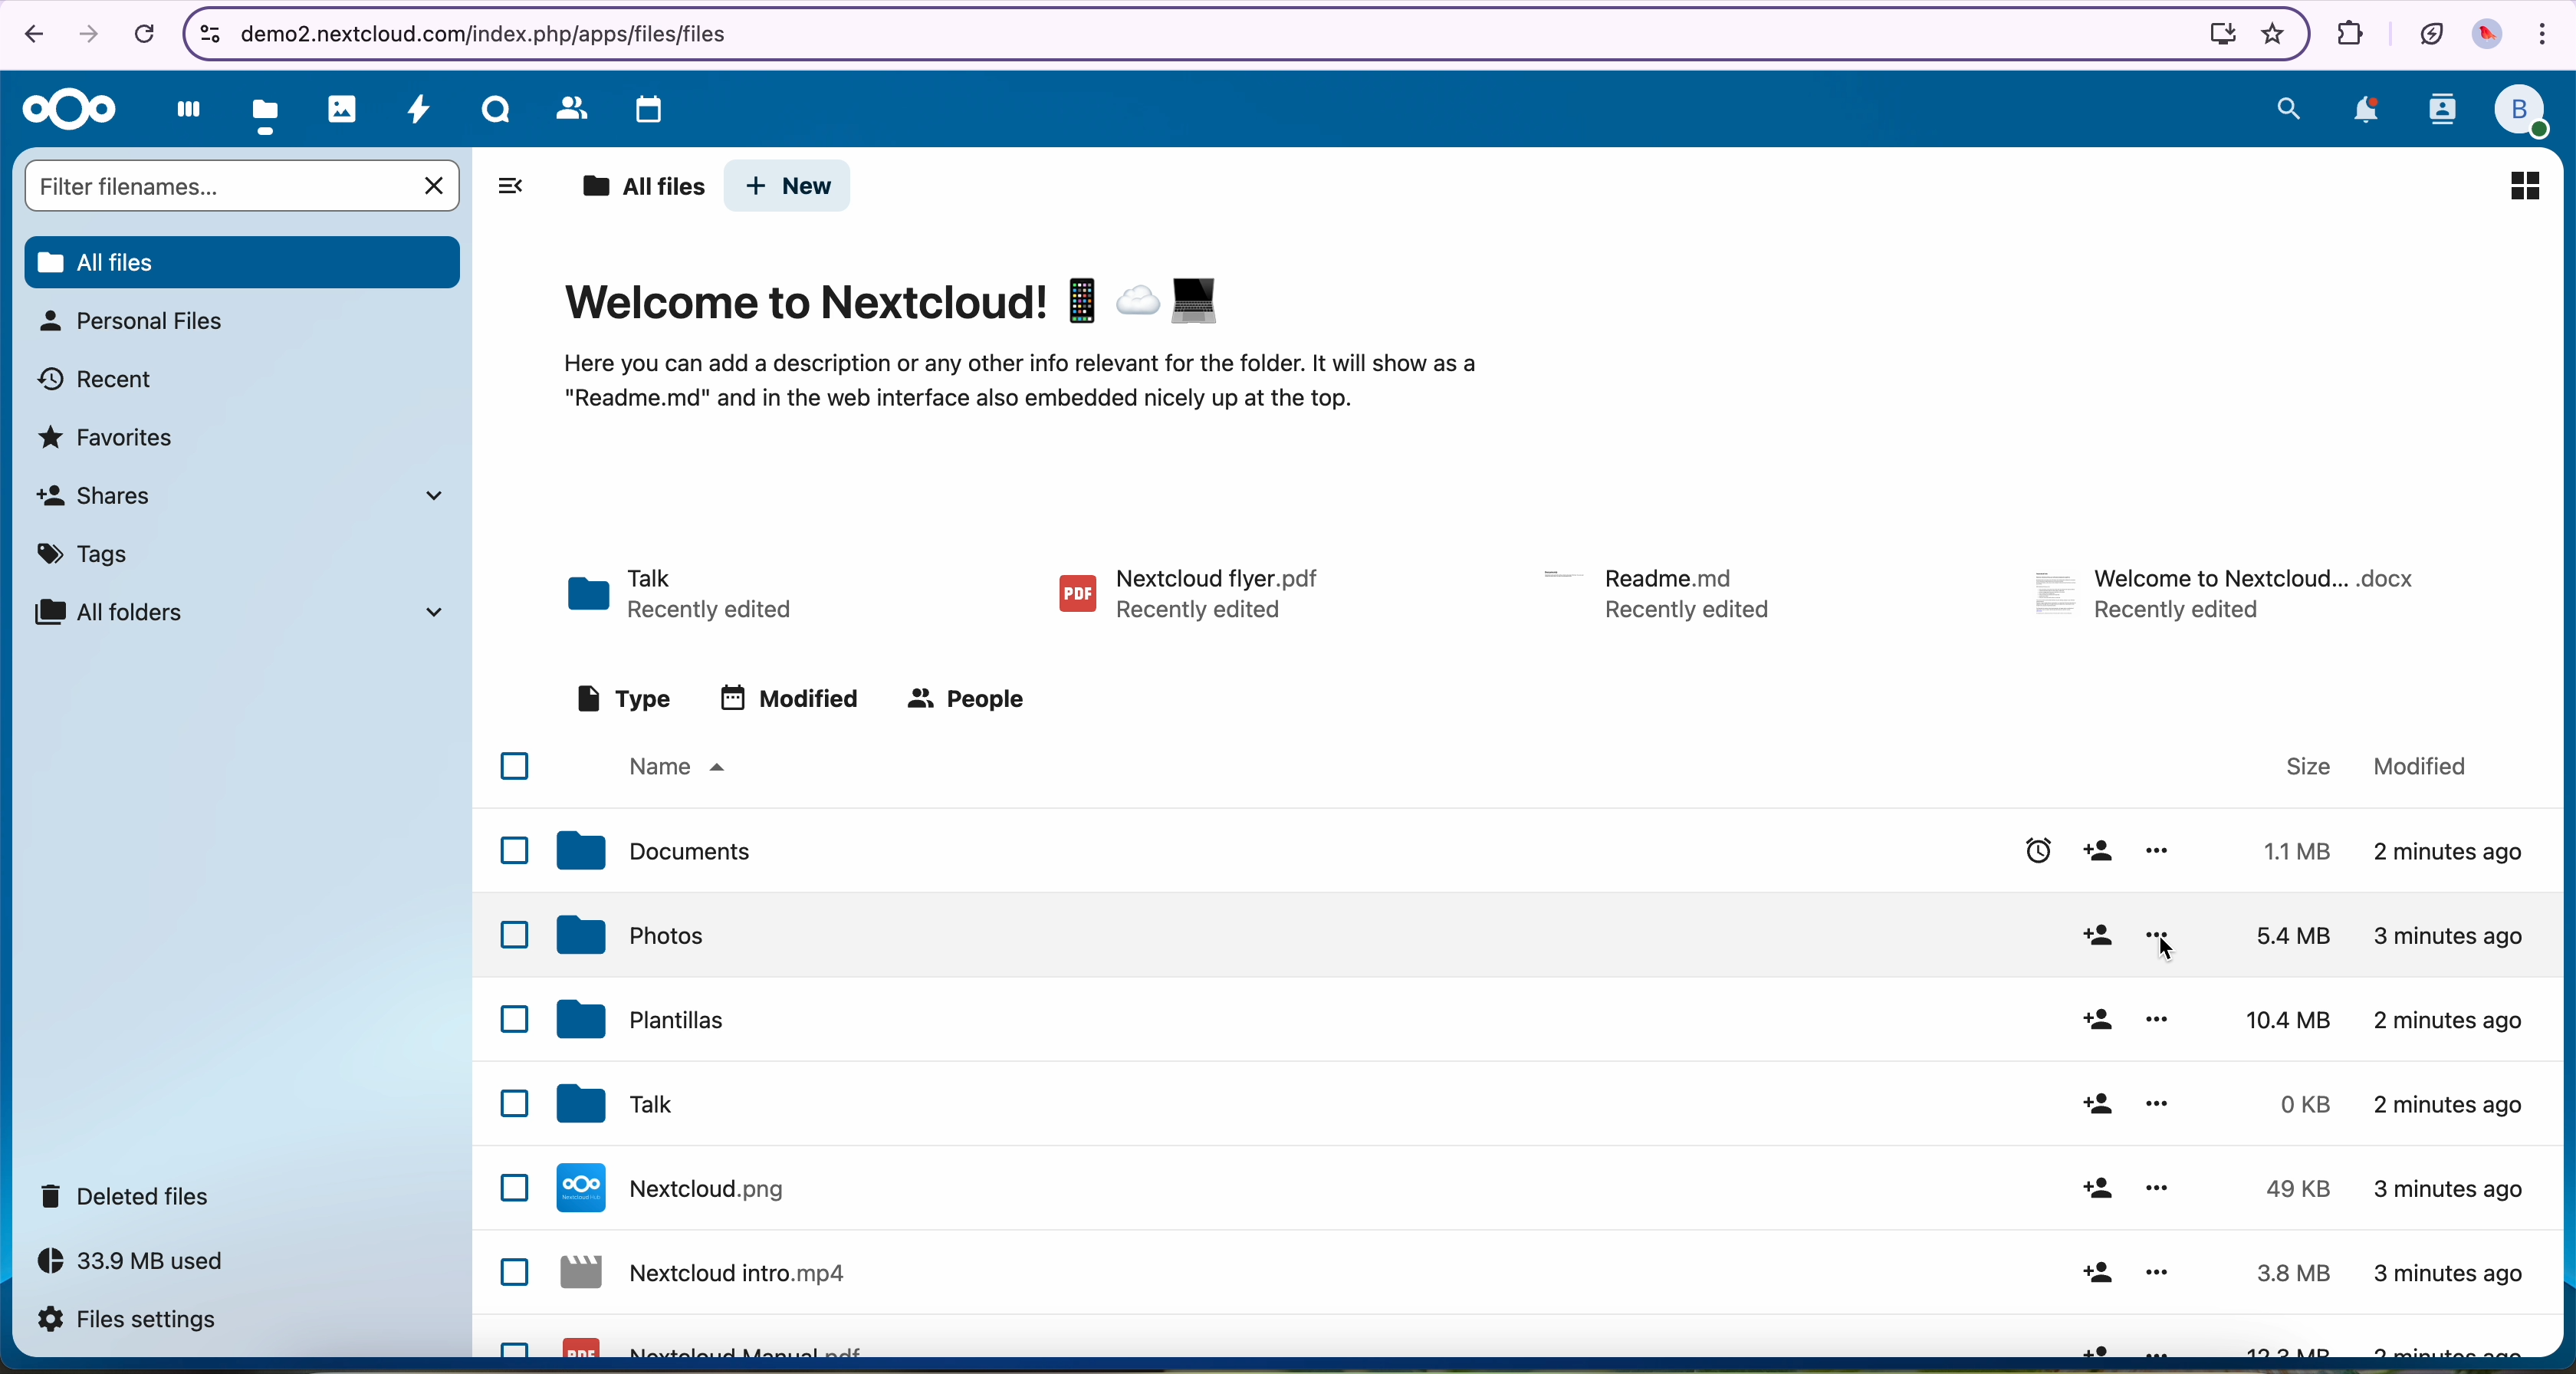 The width and height of the screenshot is (2576, 1374). Describe the element at coordinates (2491, 37) in the screenshot. I see `profile picture` at that location.